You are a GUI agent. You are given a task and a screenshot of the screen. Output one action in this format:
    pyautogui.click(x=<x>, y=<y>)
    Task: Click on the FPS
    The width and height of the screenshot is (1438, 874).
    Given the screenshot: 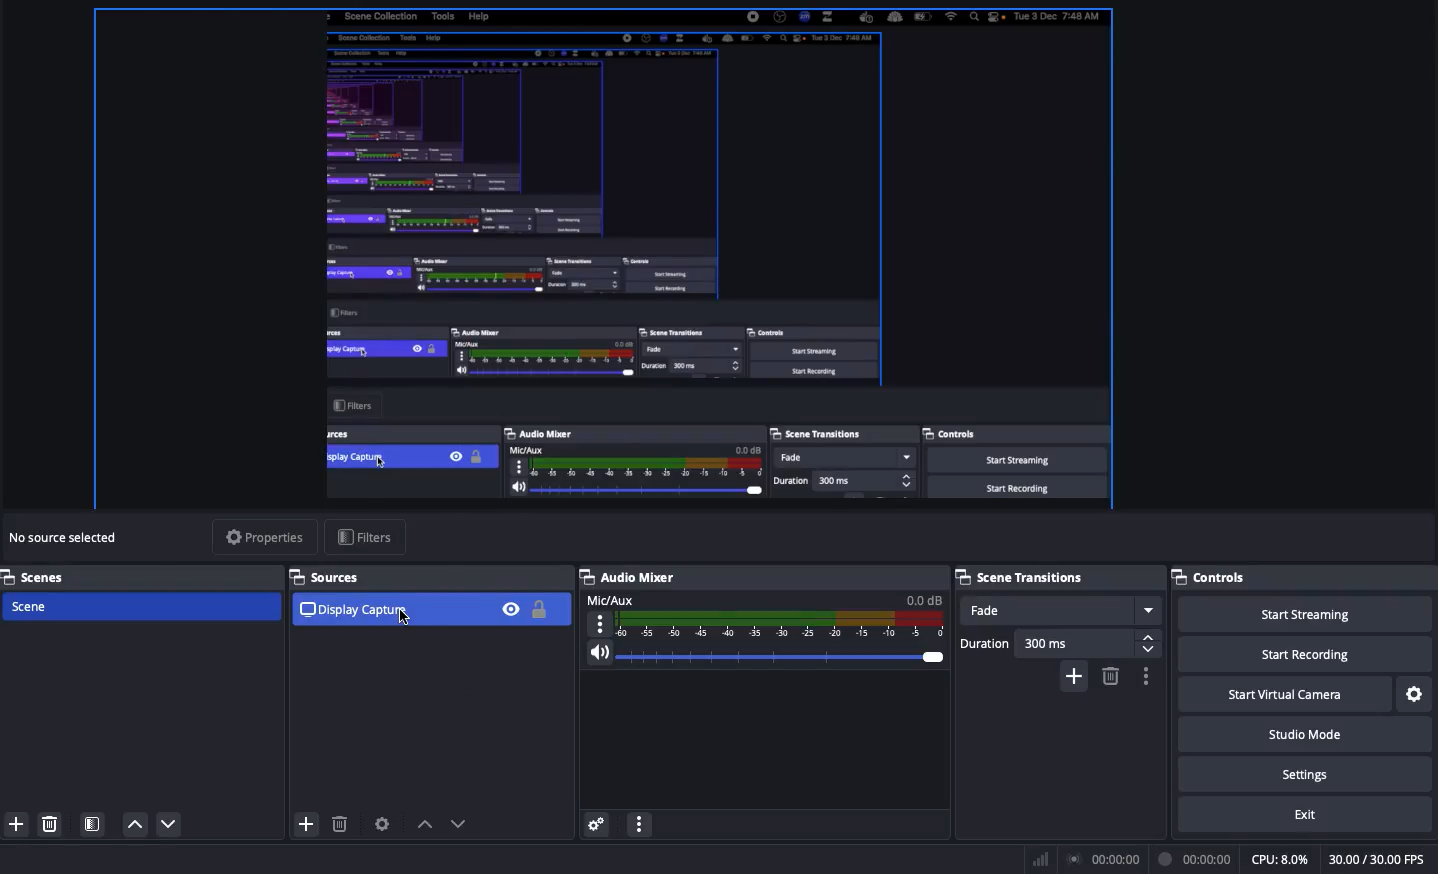 What is the action you would take?
    pyautogui.click(x=1380, y=860)
    